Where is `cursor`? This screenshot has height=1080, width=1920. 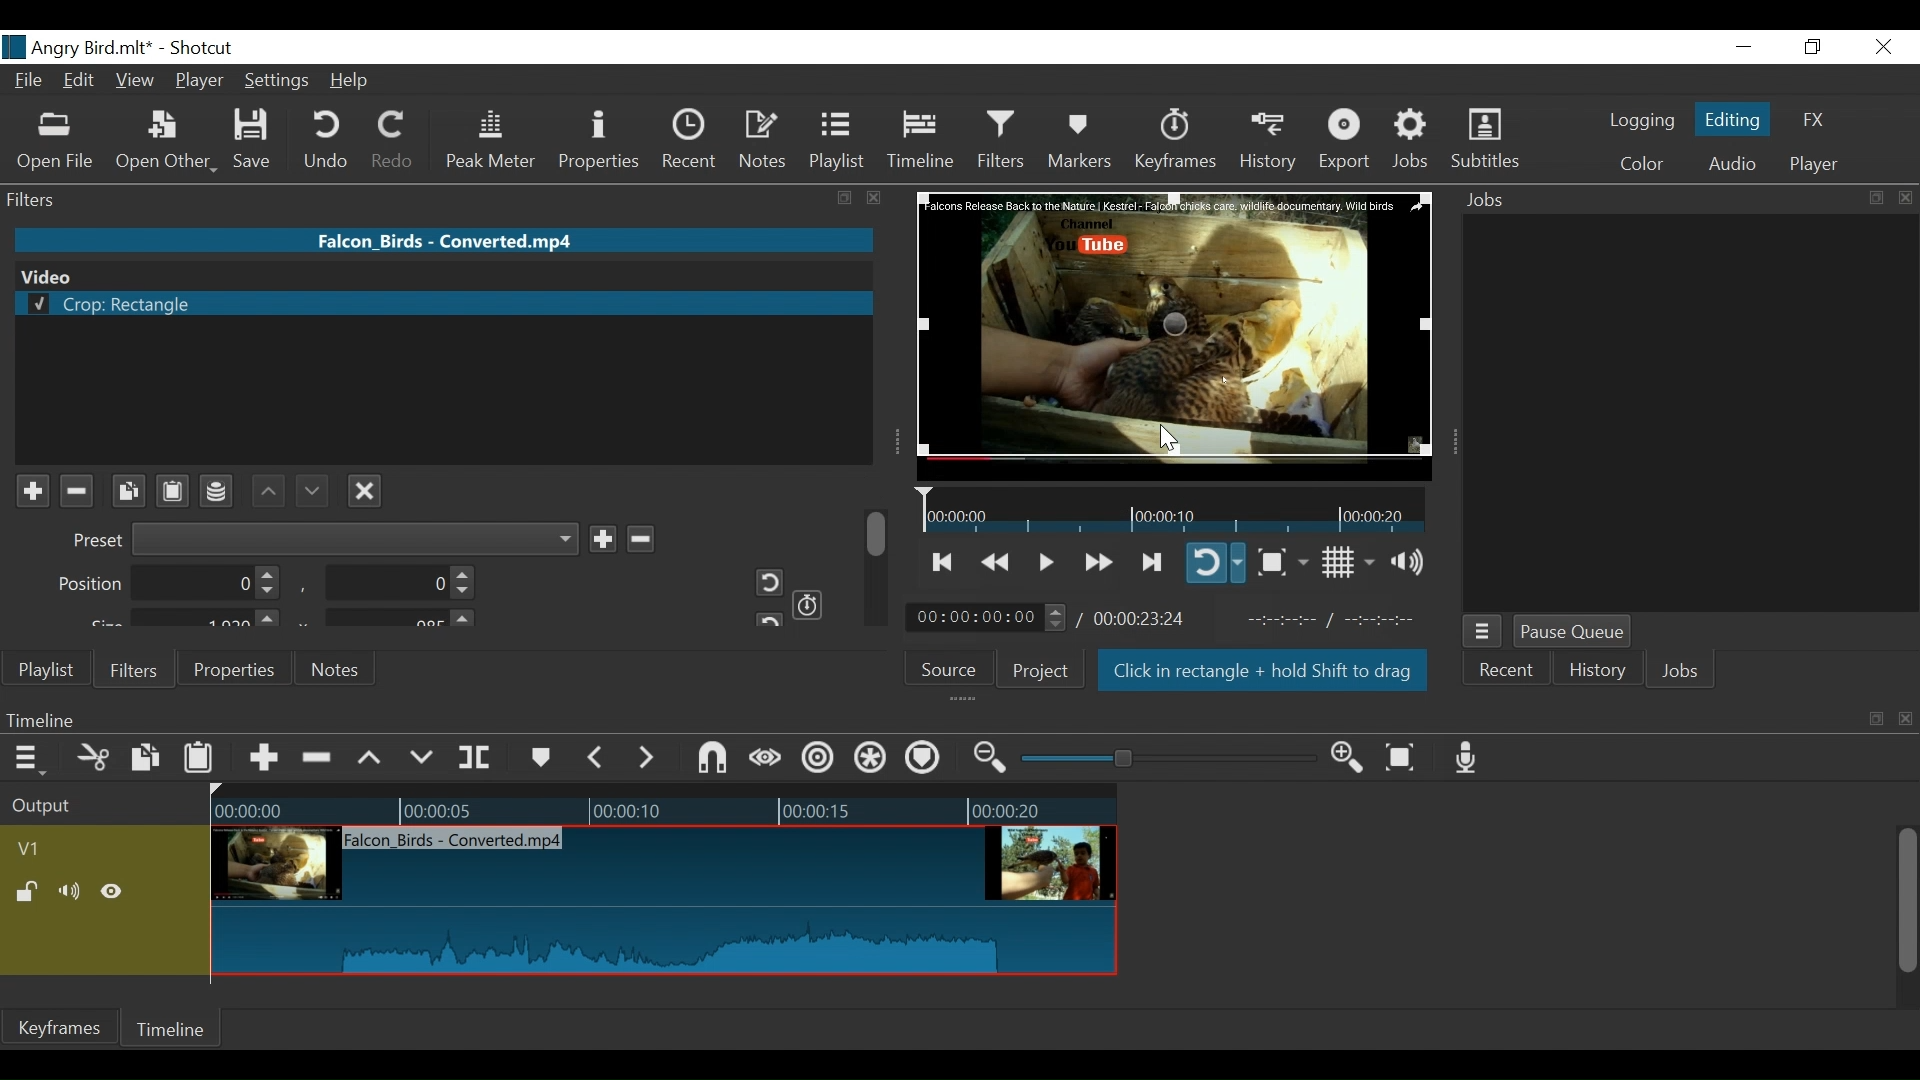 cursor is located at coordinates (1167, 438).